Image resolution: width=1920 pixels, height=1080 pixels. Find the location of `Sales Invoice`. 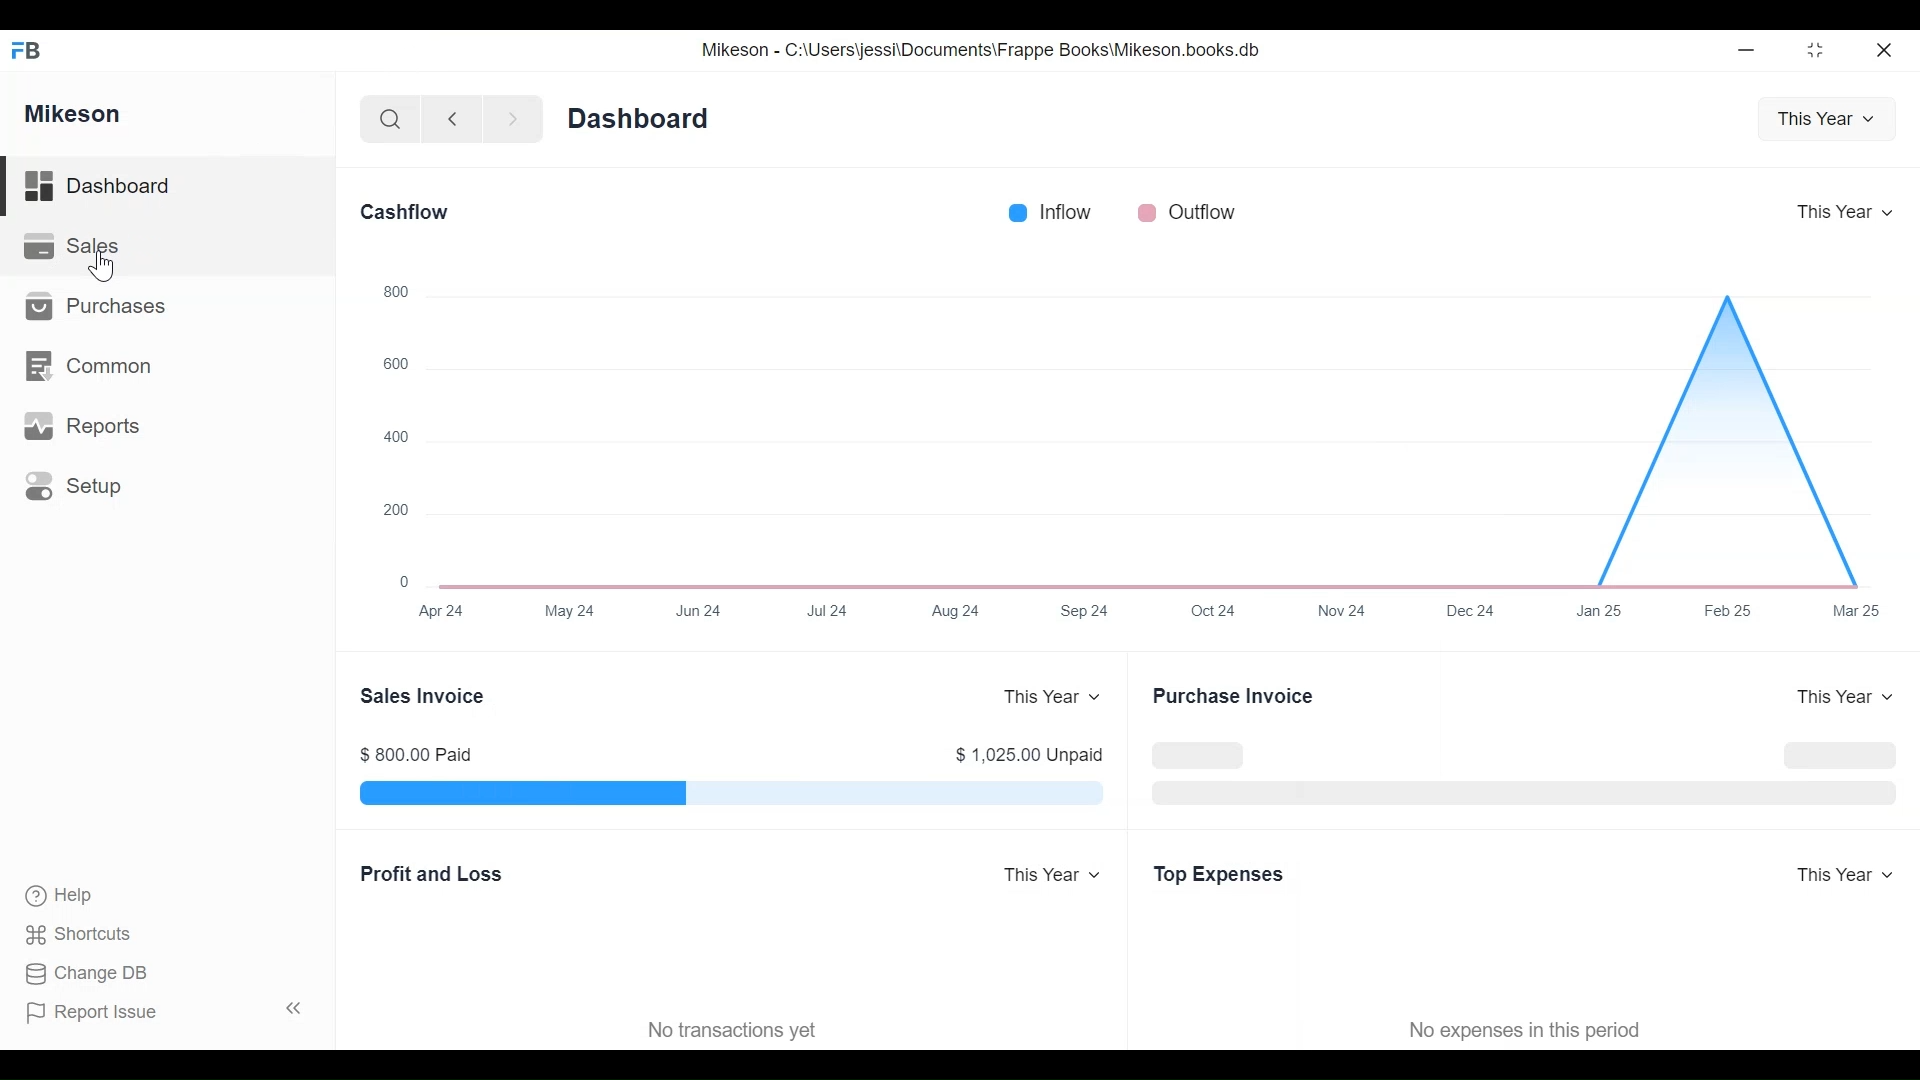

Sales Invoice is located at coordinates (424, 695).